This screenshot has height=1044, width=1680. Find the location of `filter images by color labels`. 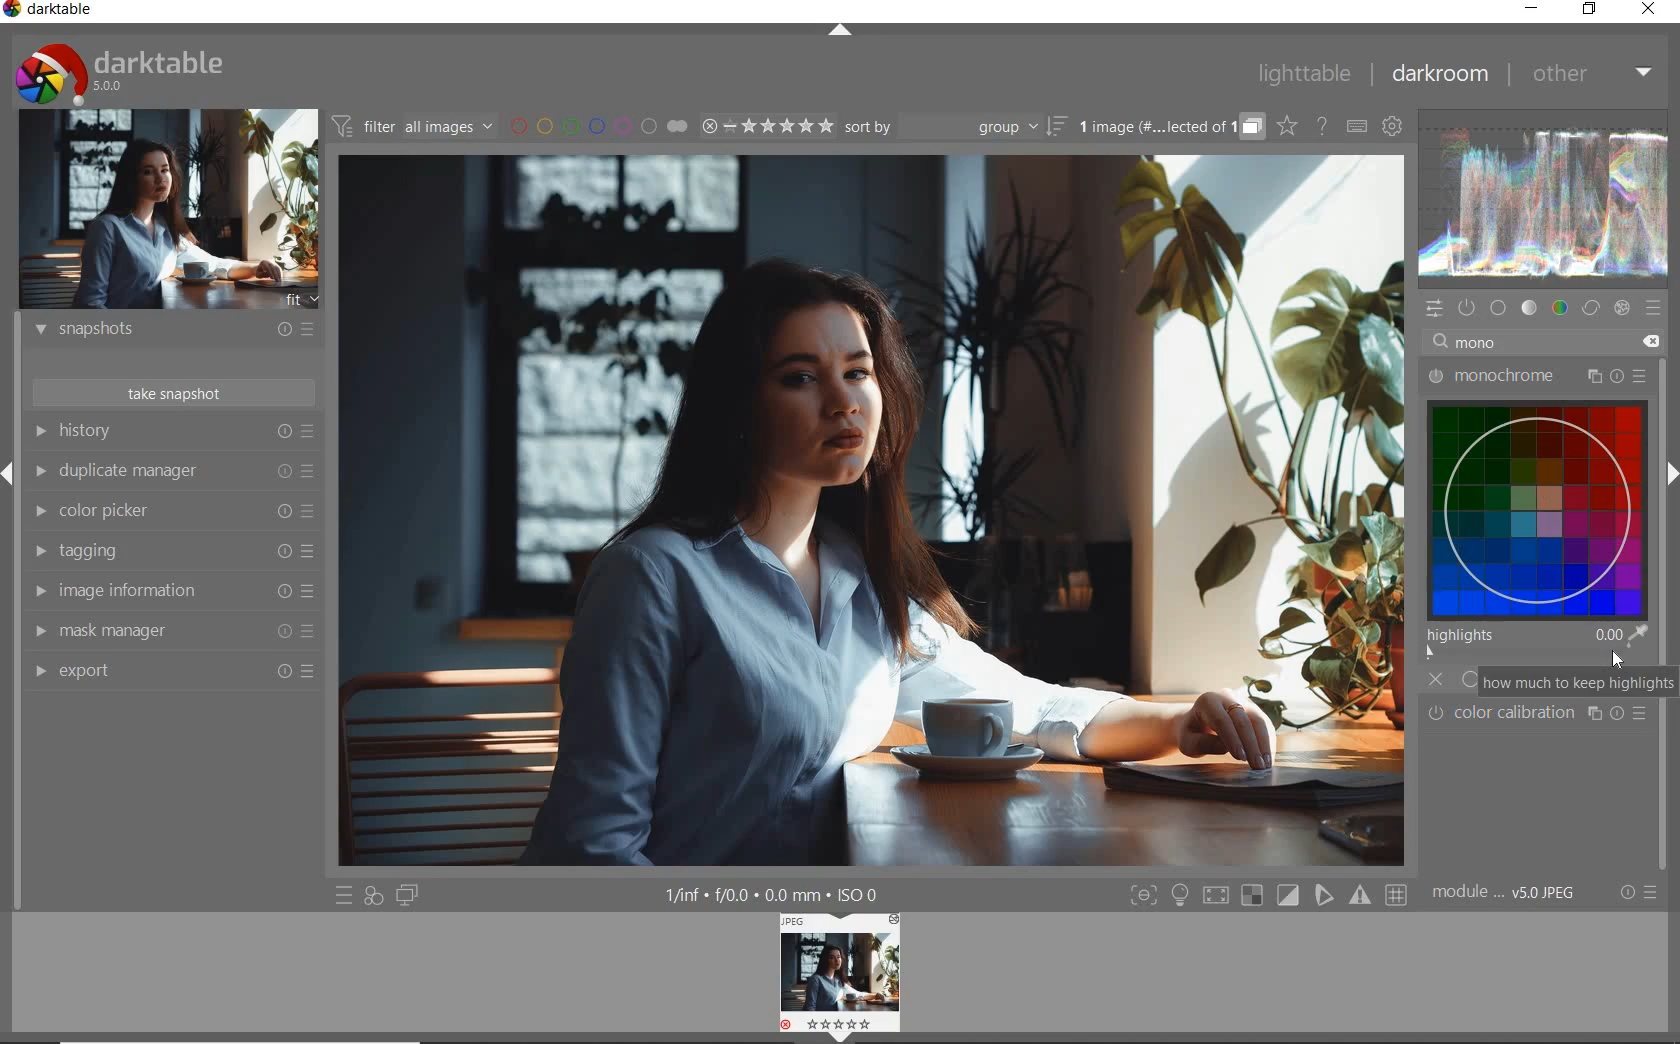

filter images by color labels is located at coordinates (597, 128).